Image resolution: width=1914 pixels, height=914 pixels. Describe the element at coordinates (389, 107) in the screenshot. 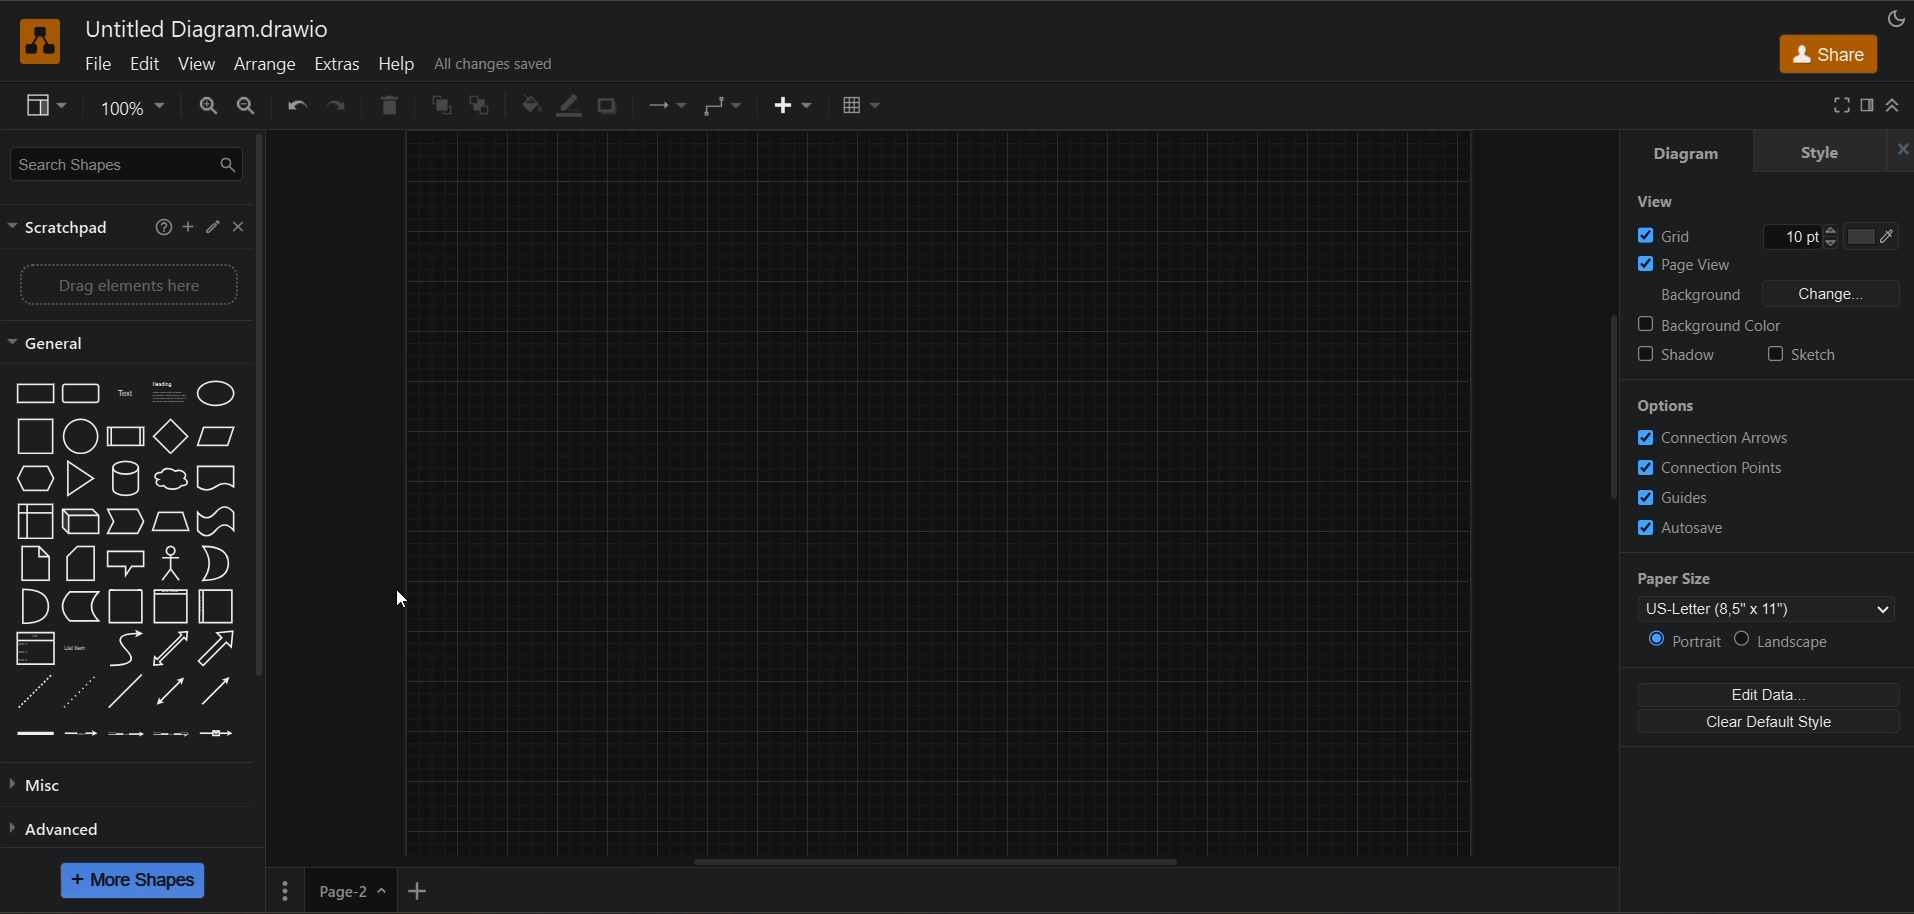

I see `delete` at that location.